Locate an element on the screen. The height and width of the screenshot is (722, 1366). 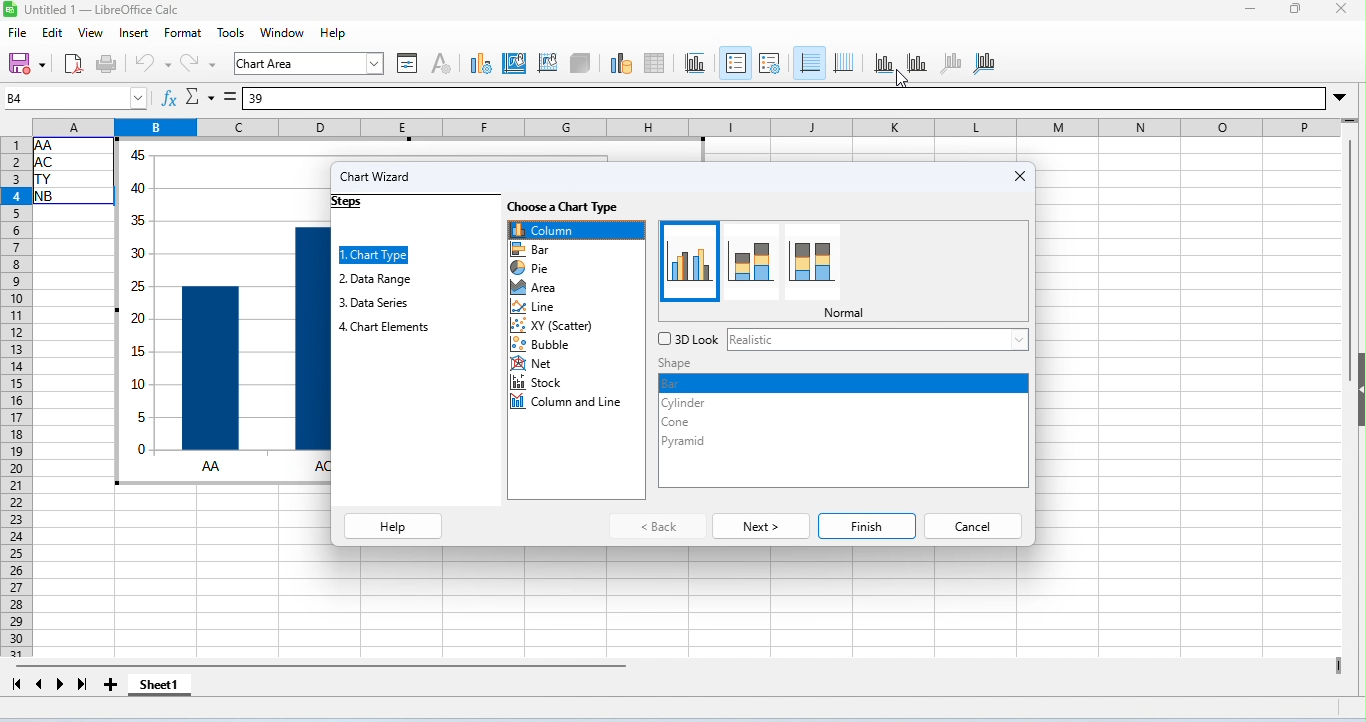
undo is located at coordinates (151, 63).